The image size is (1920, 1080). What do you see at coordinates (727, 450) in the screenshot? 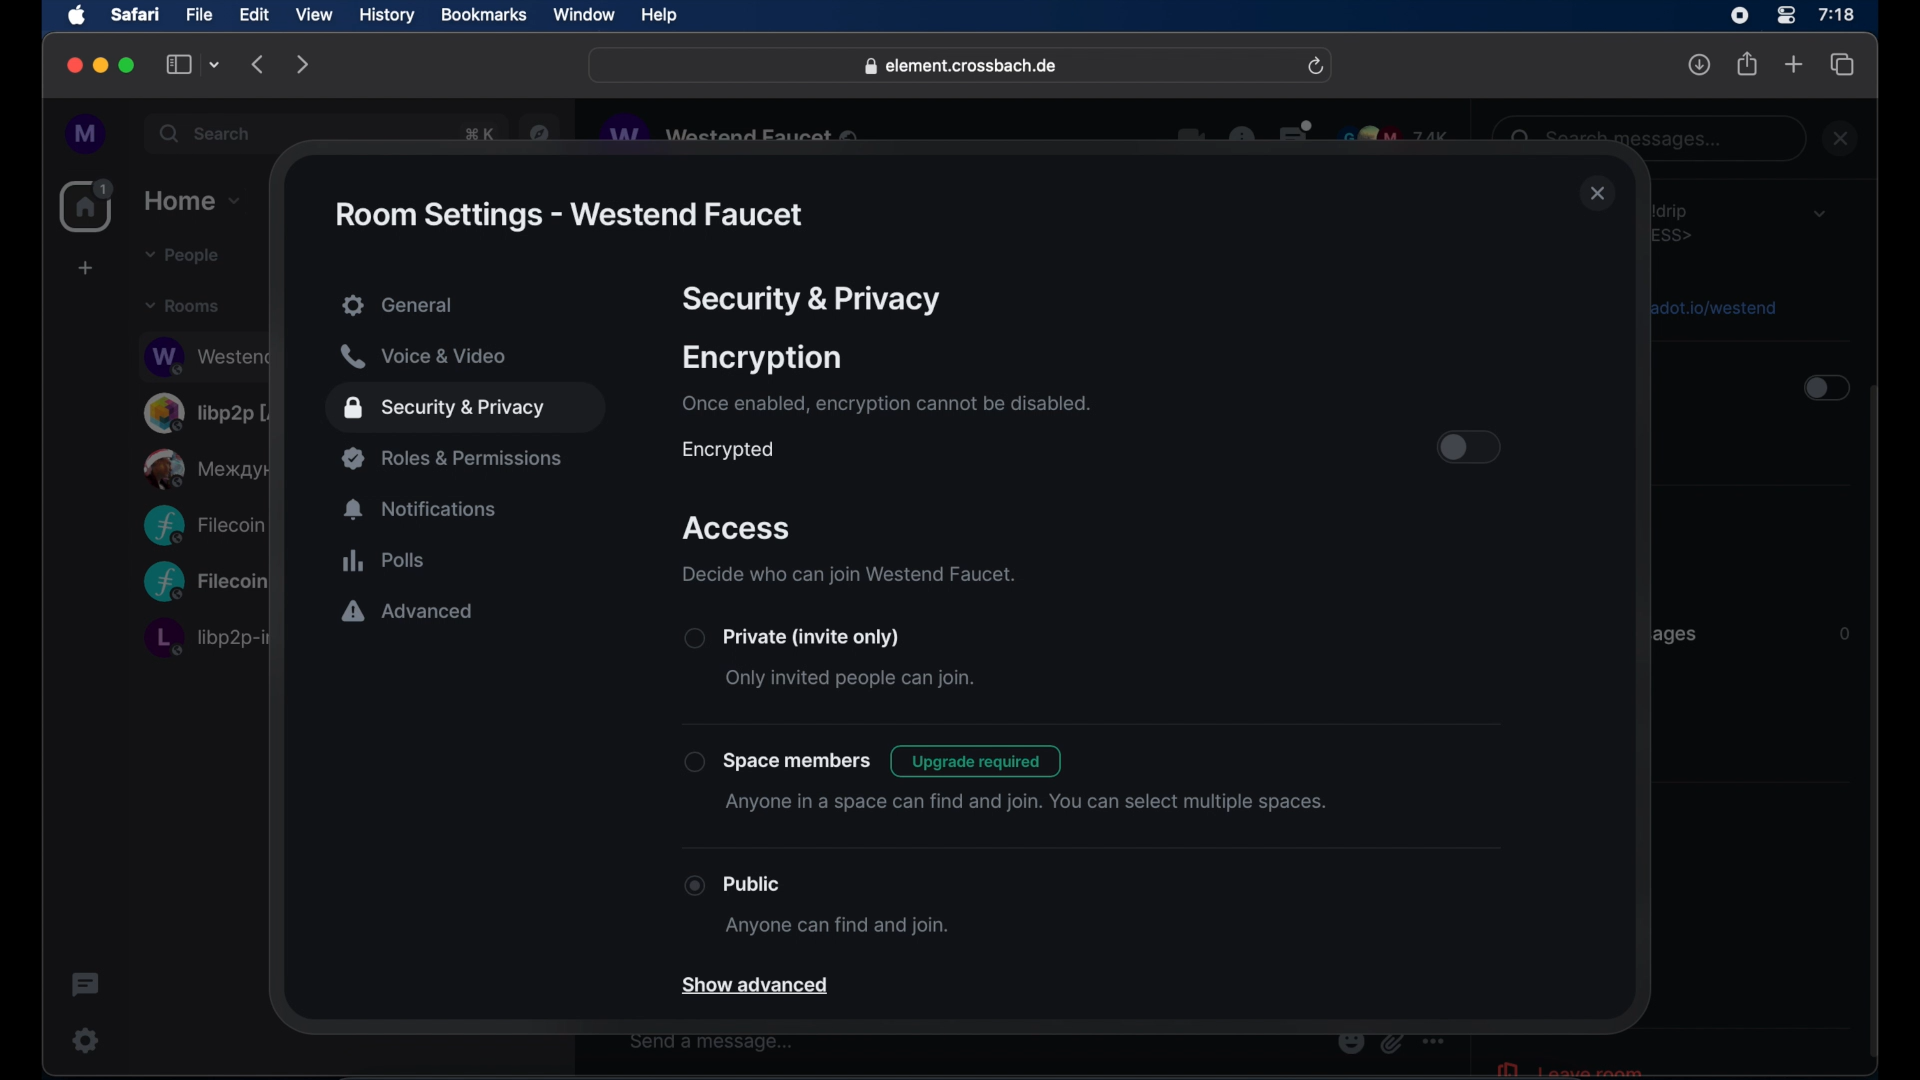
I see `encrypted` at bounding box center [727, 450].